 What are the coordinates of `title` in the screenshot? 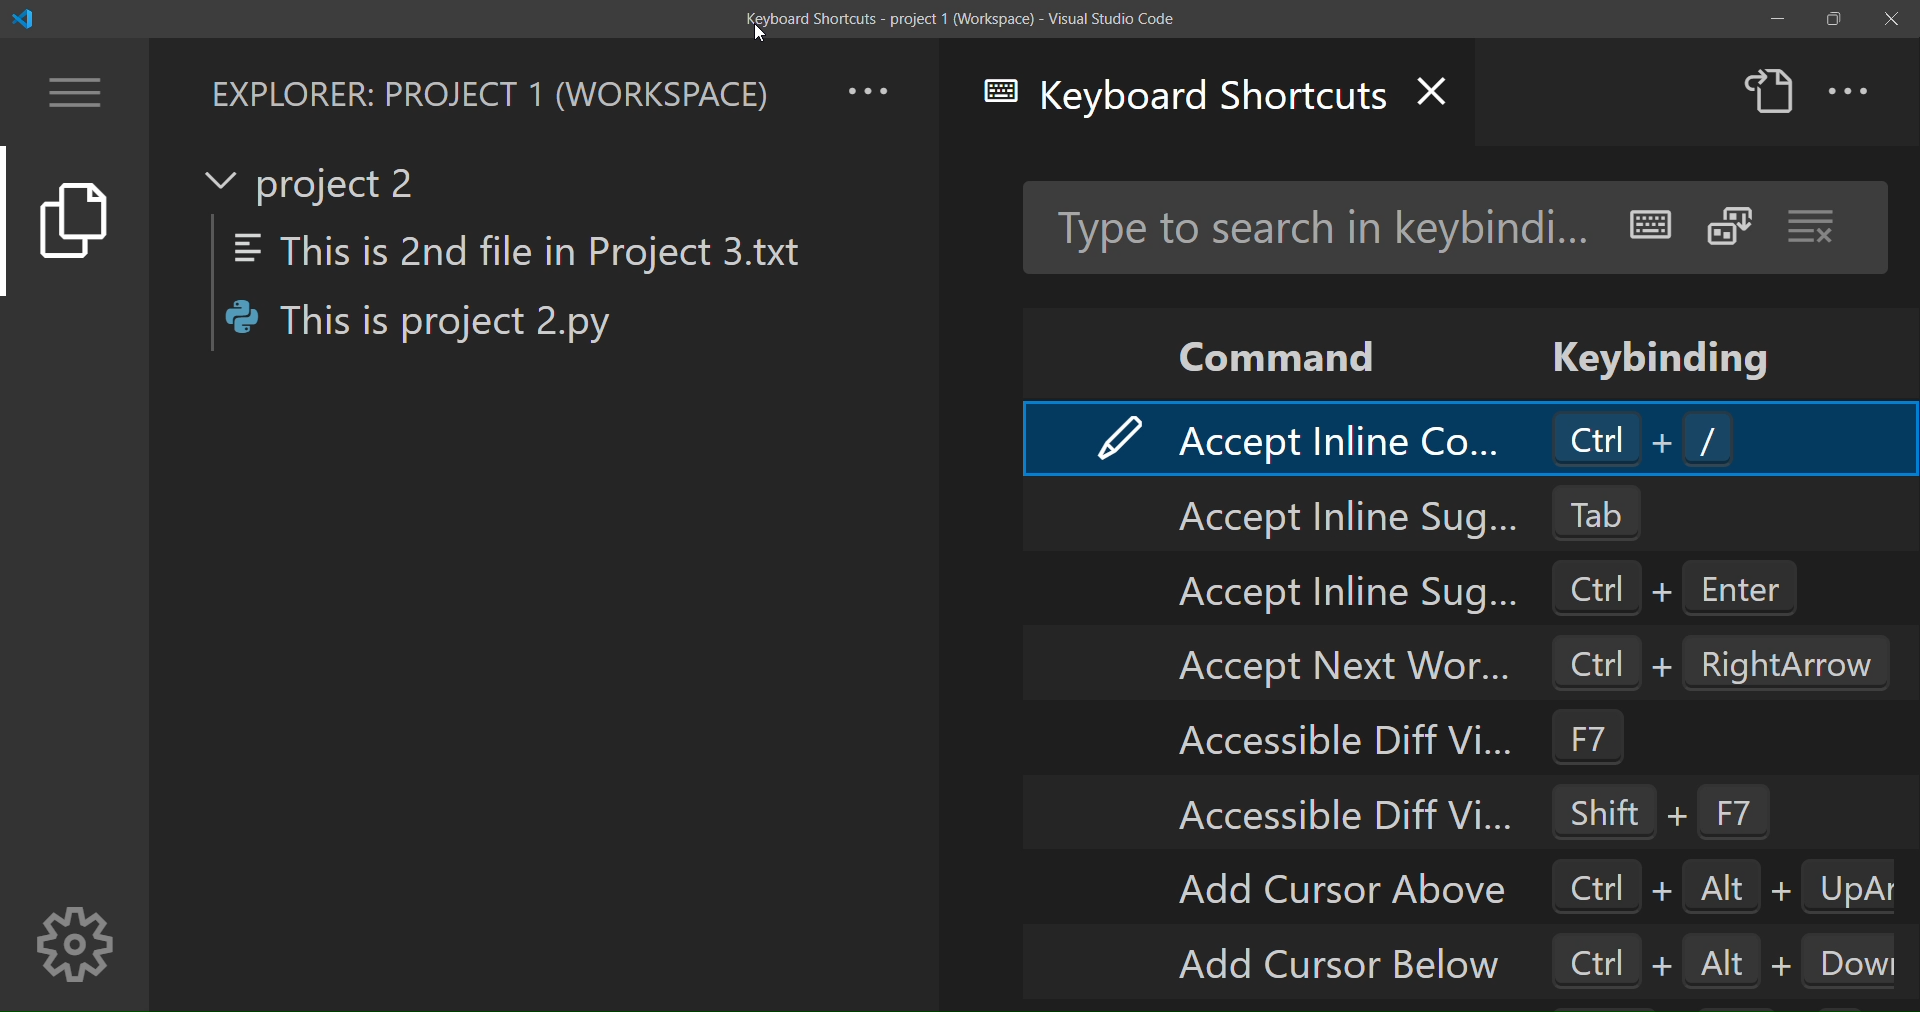 It's located at (953, 18).